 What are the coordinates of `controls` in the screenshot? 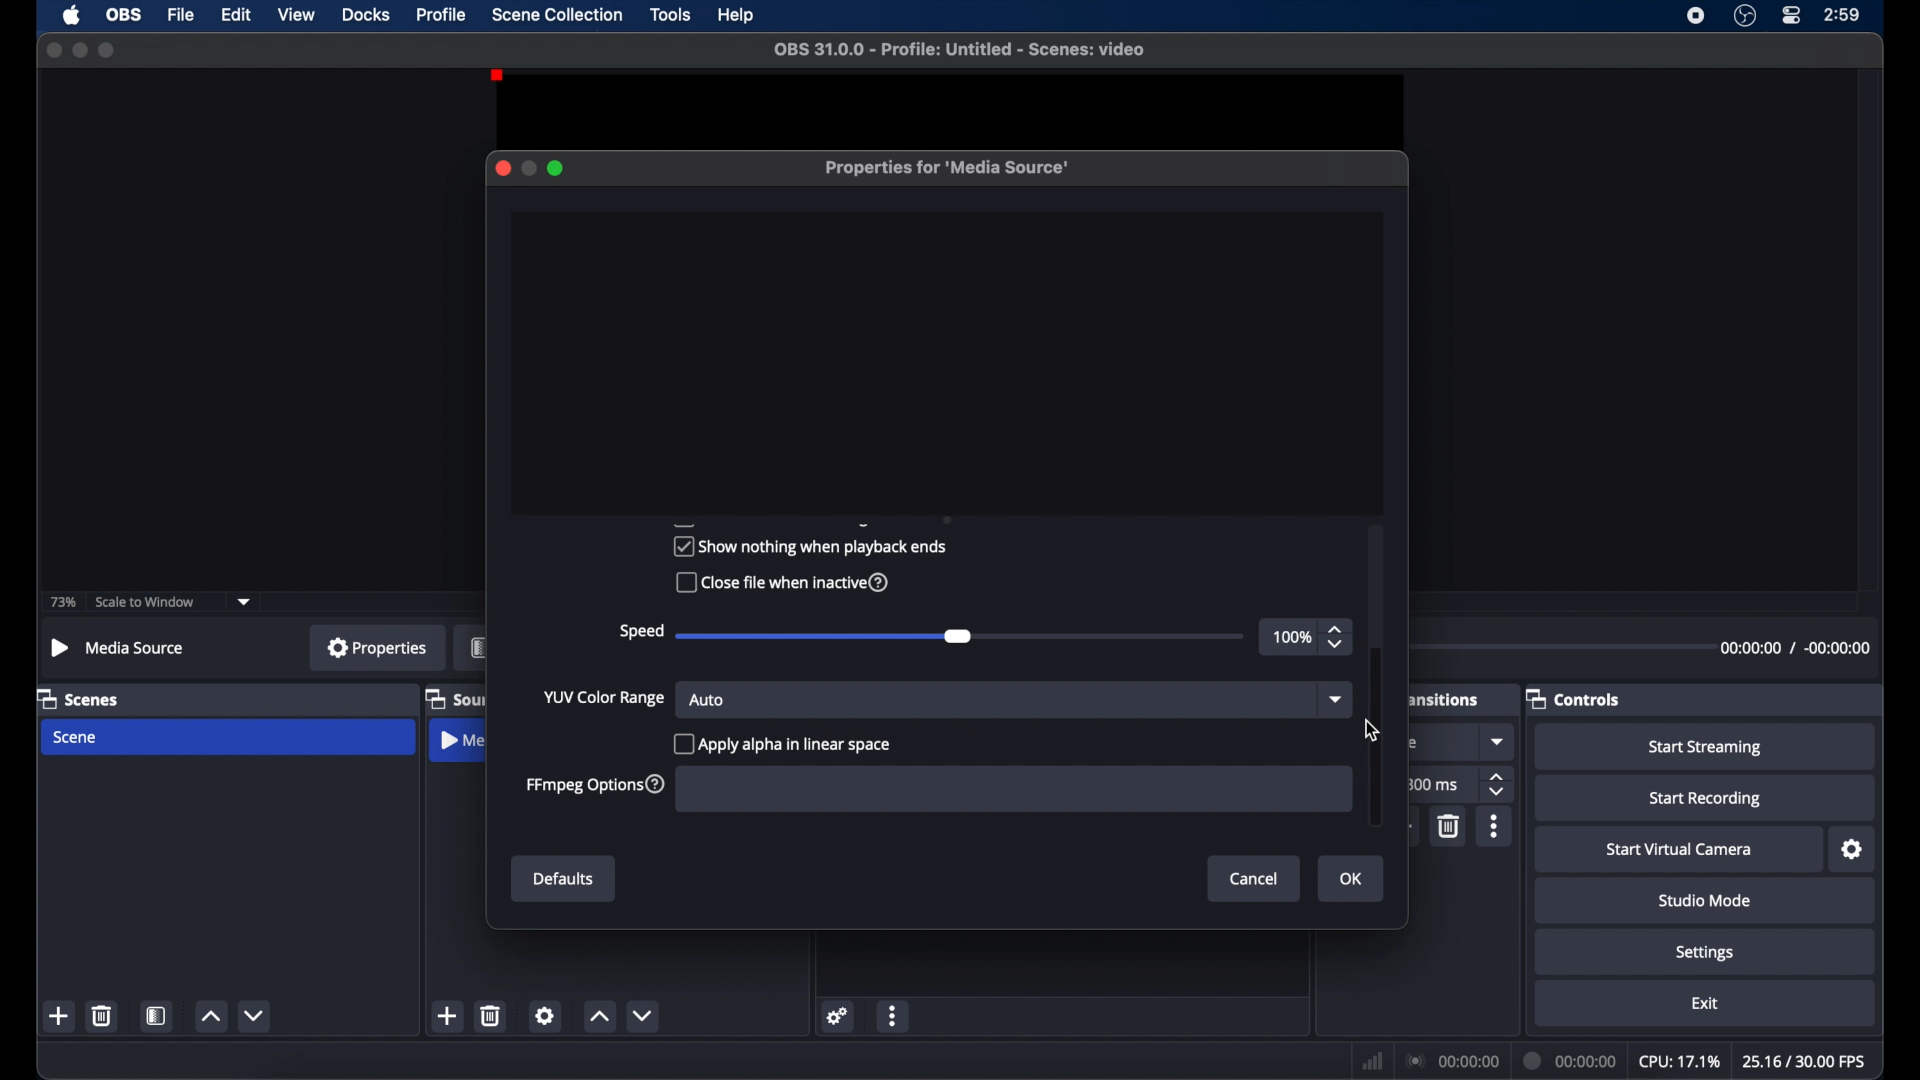 It's located at (1572, 698).